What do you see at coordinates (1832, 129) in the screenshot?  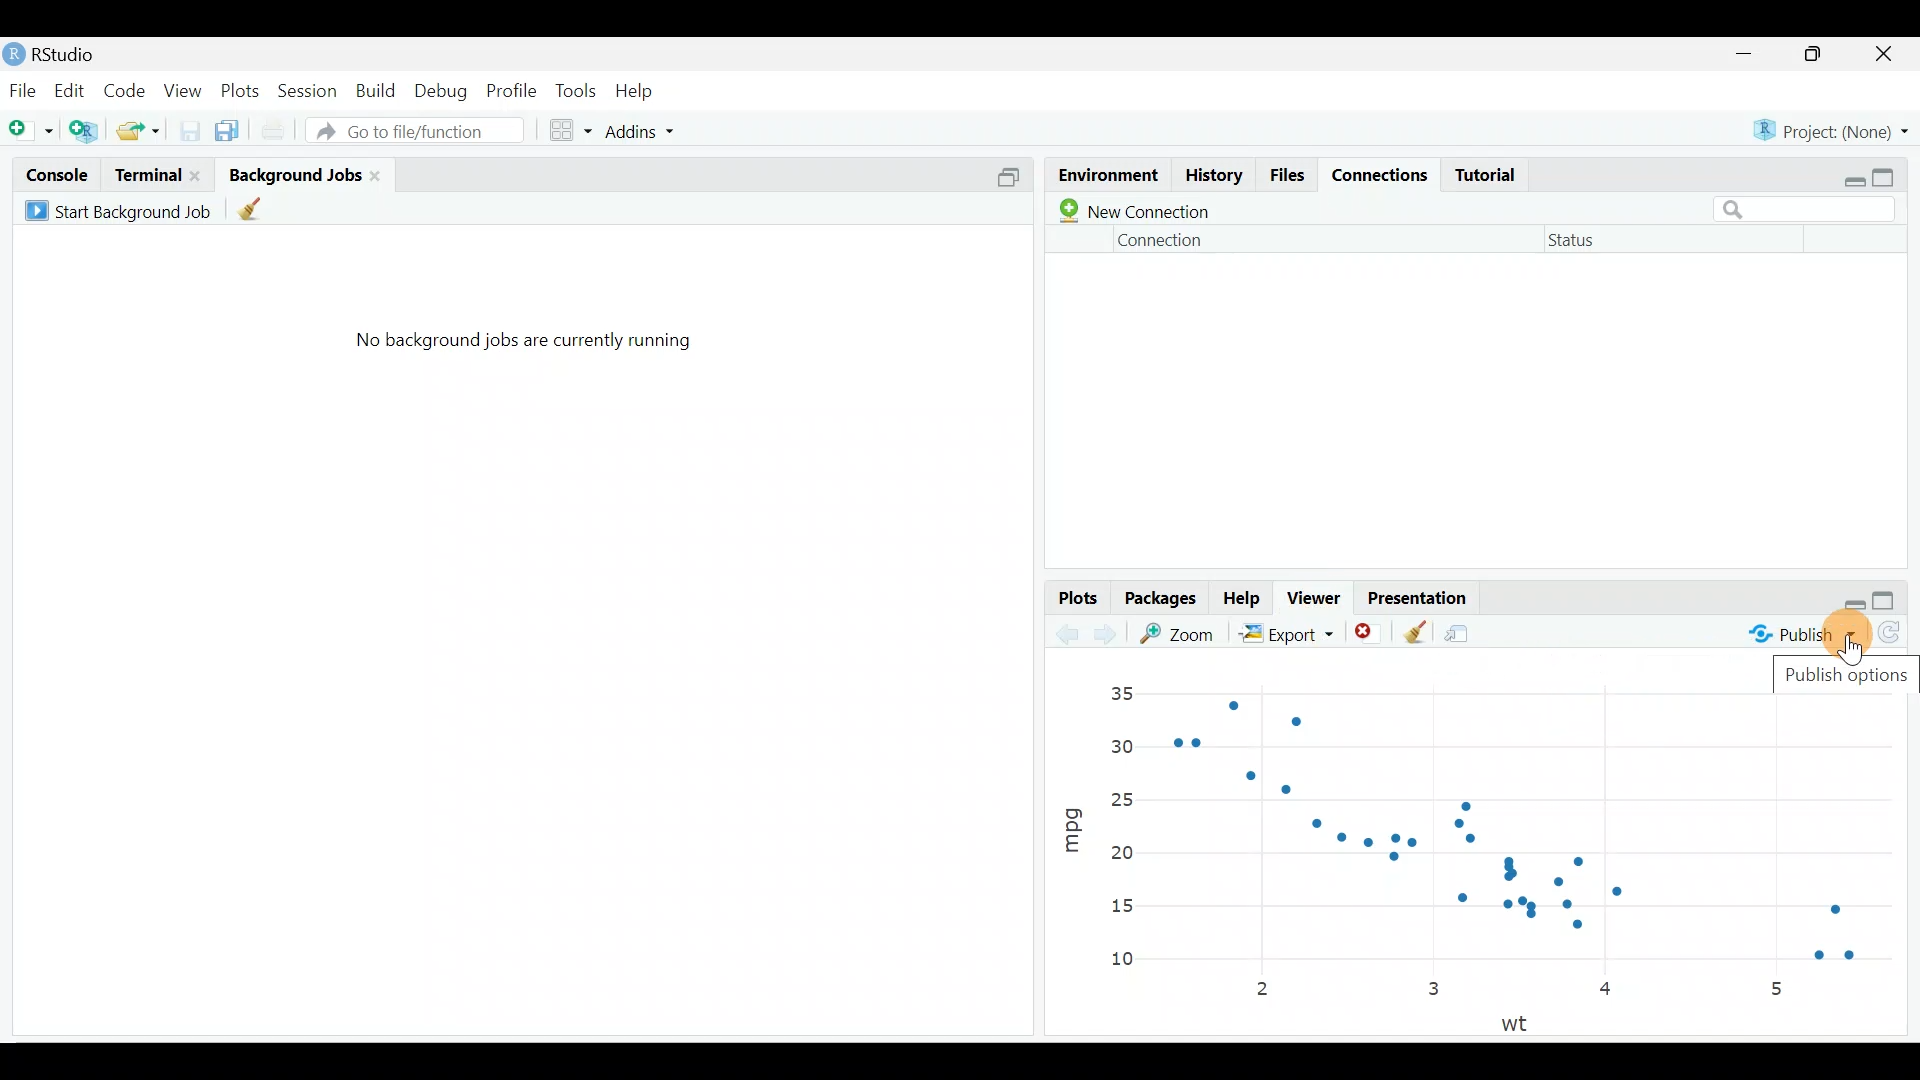 I see `Project (None)` at bounding box center [1832, 129].